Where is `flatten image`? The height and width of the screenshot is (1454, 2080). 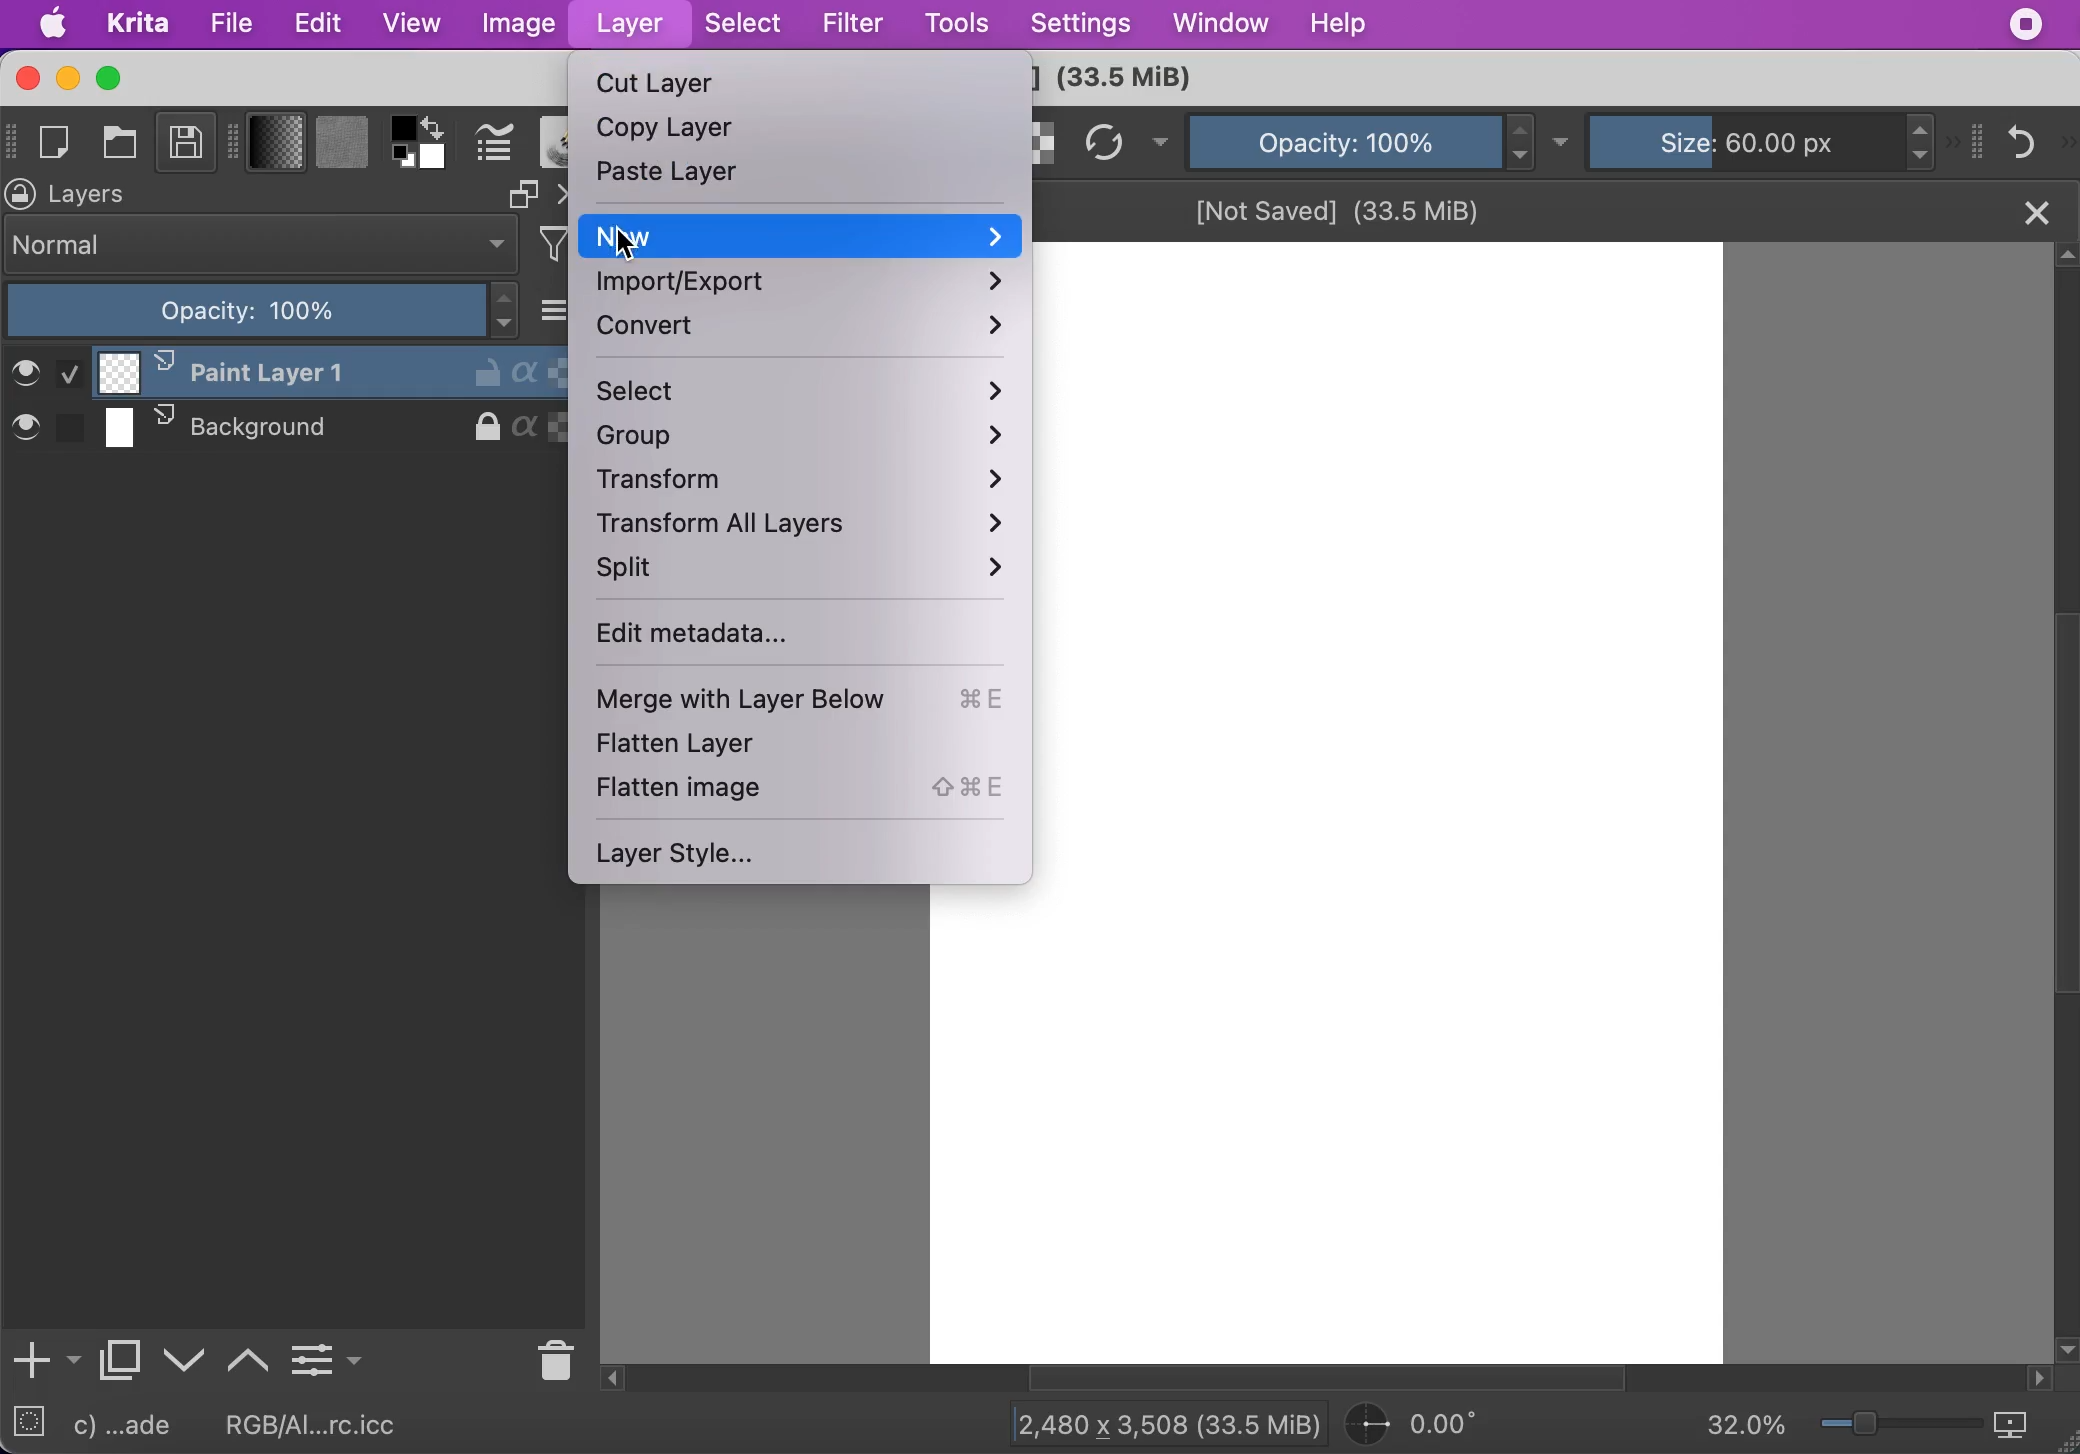 flatten image is located at coordinates (805, 789).